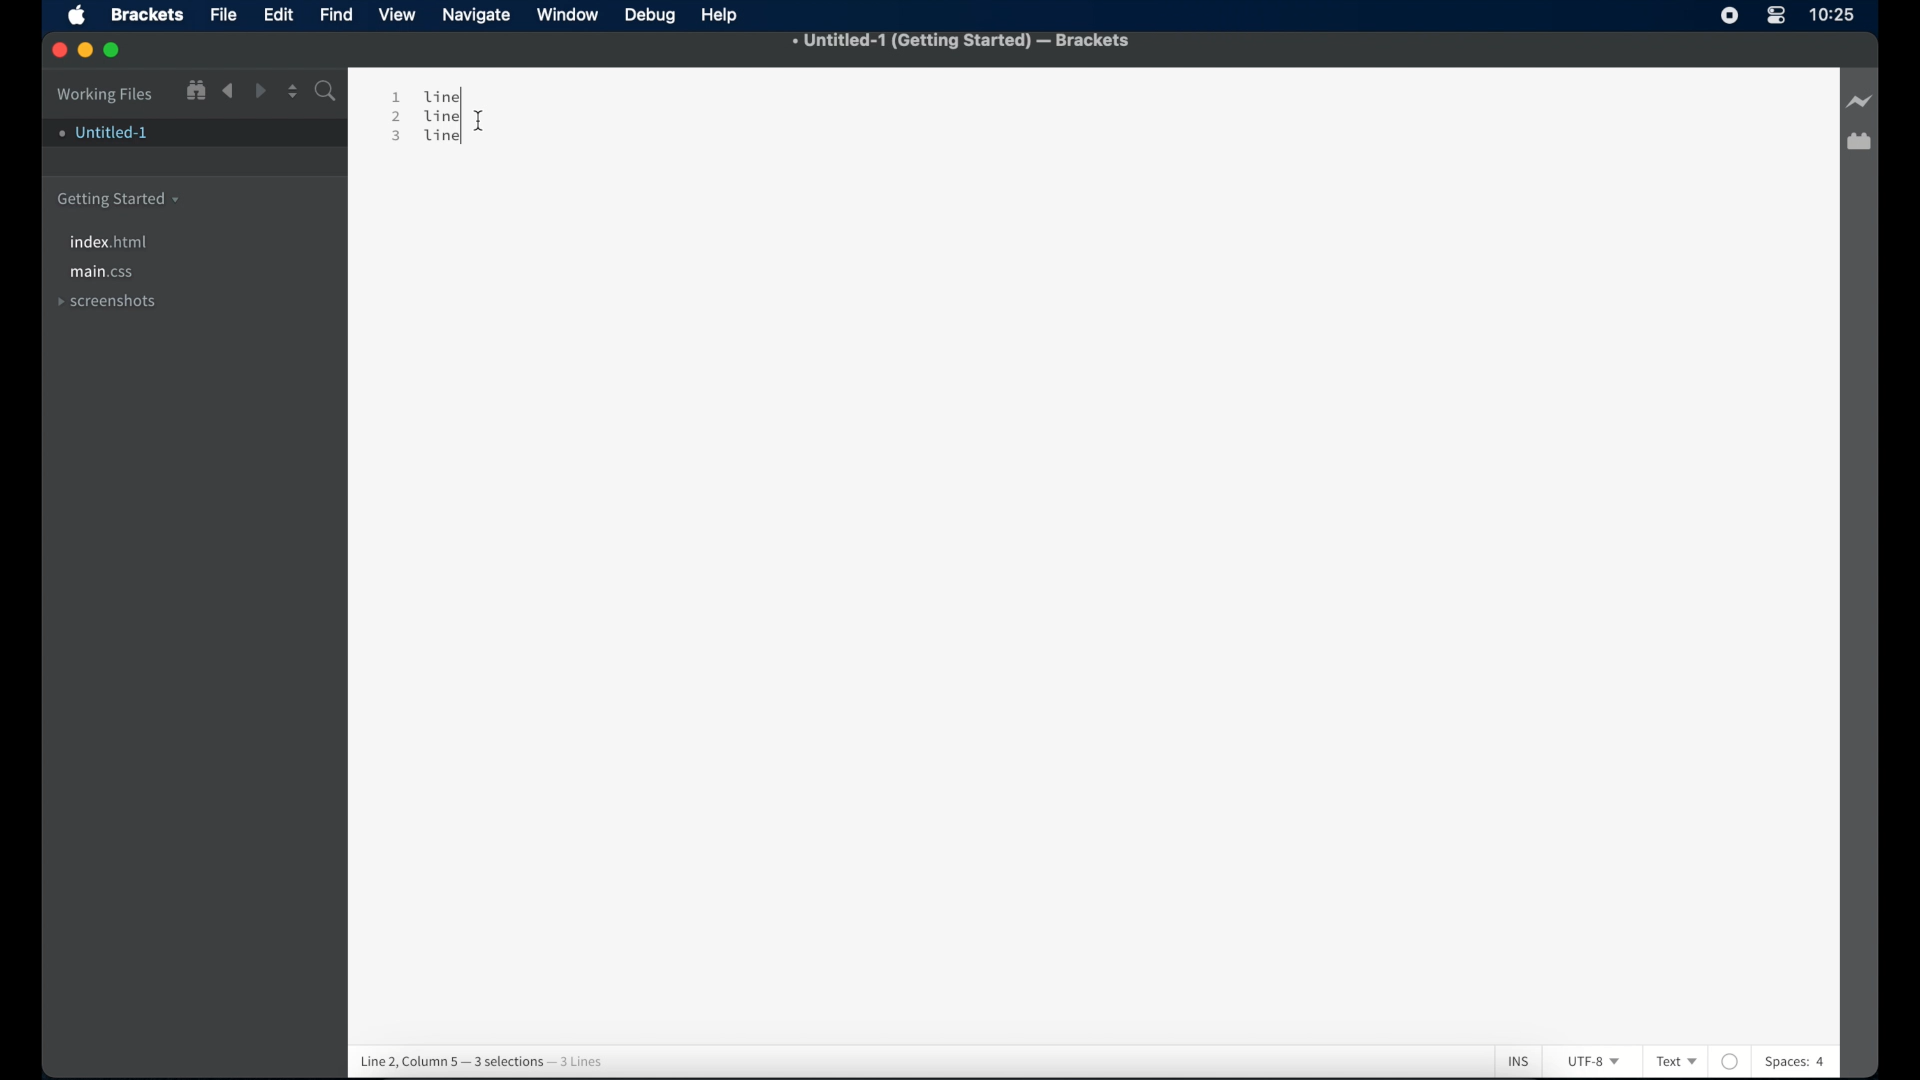 This screenshot has height=1080, width=1920. Describe the element at coordinates (1861, 98) in the screenshot. I see `live preview` at that location.